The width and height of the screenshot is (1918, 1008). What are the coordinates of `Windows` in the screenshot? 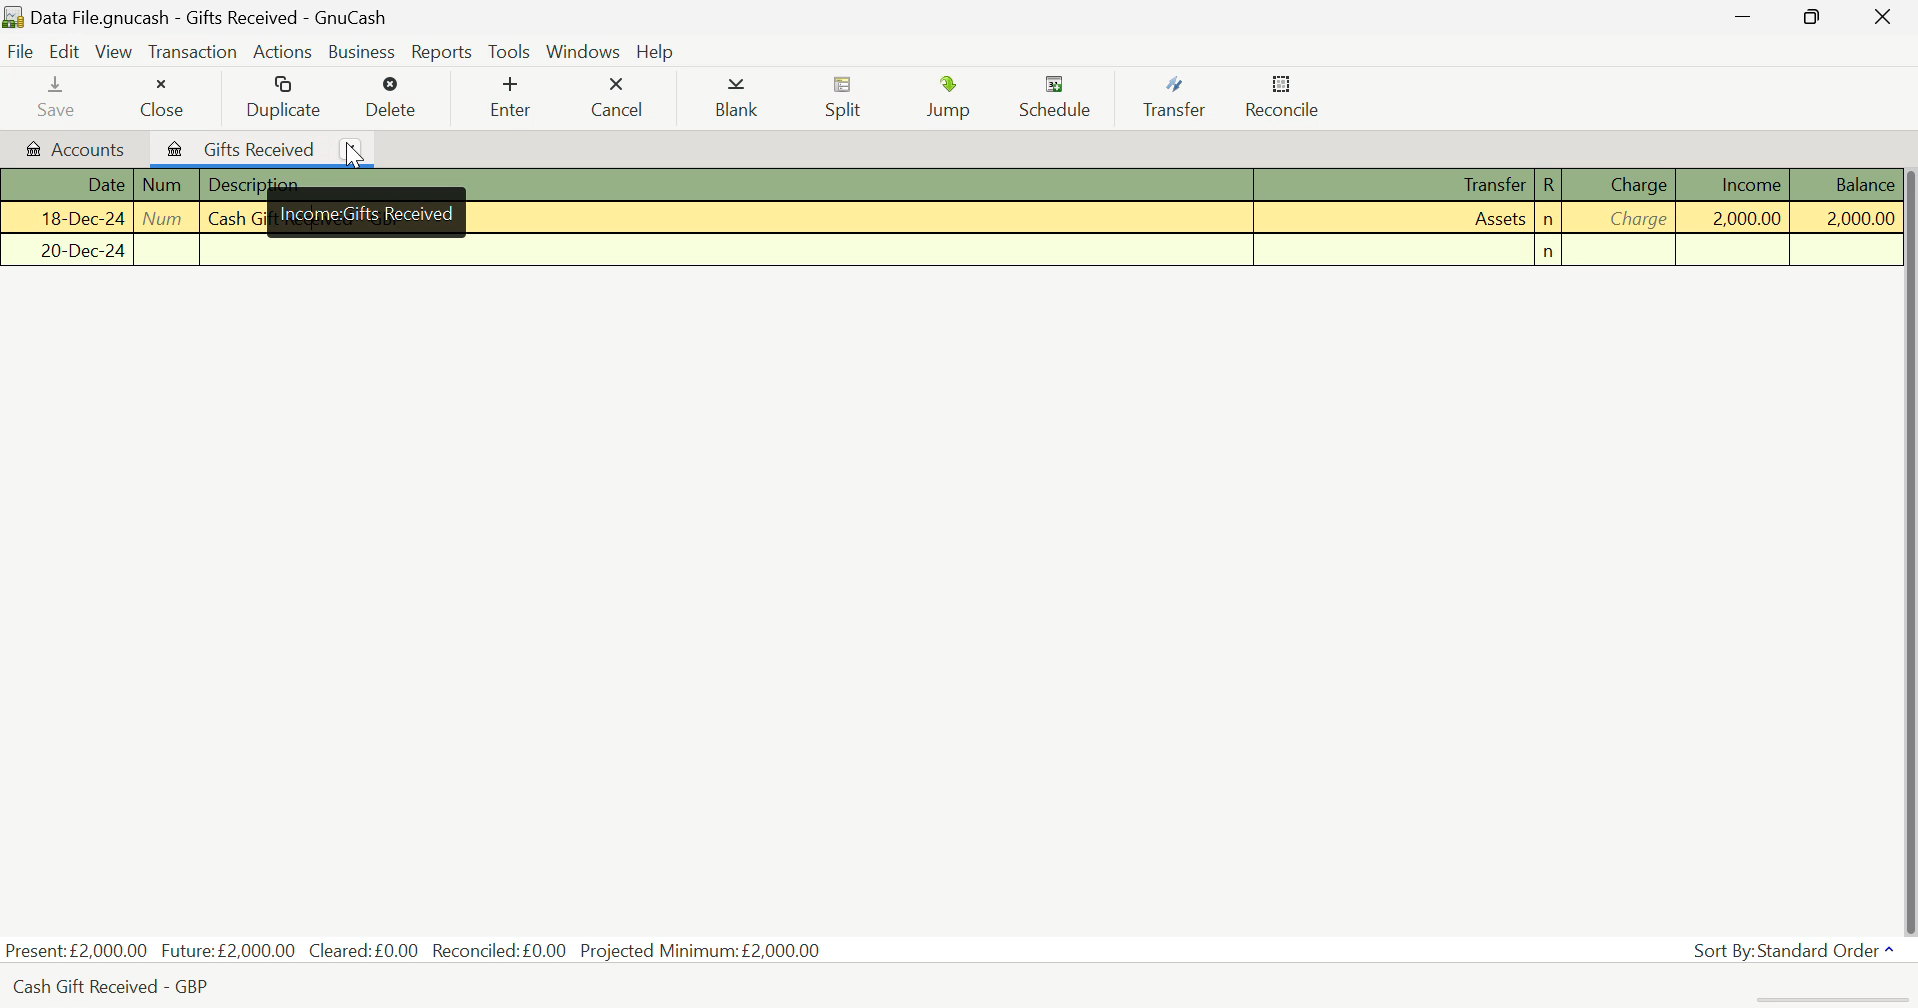 It's located at (584, 49).